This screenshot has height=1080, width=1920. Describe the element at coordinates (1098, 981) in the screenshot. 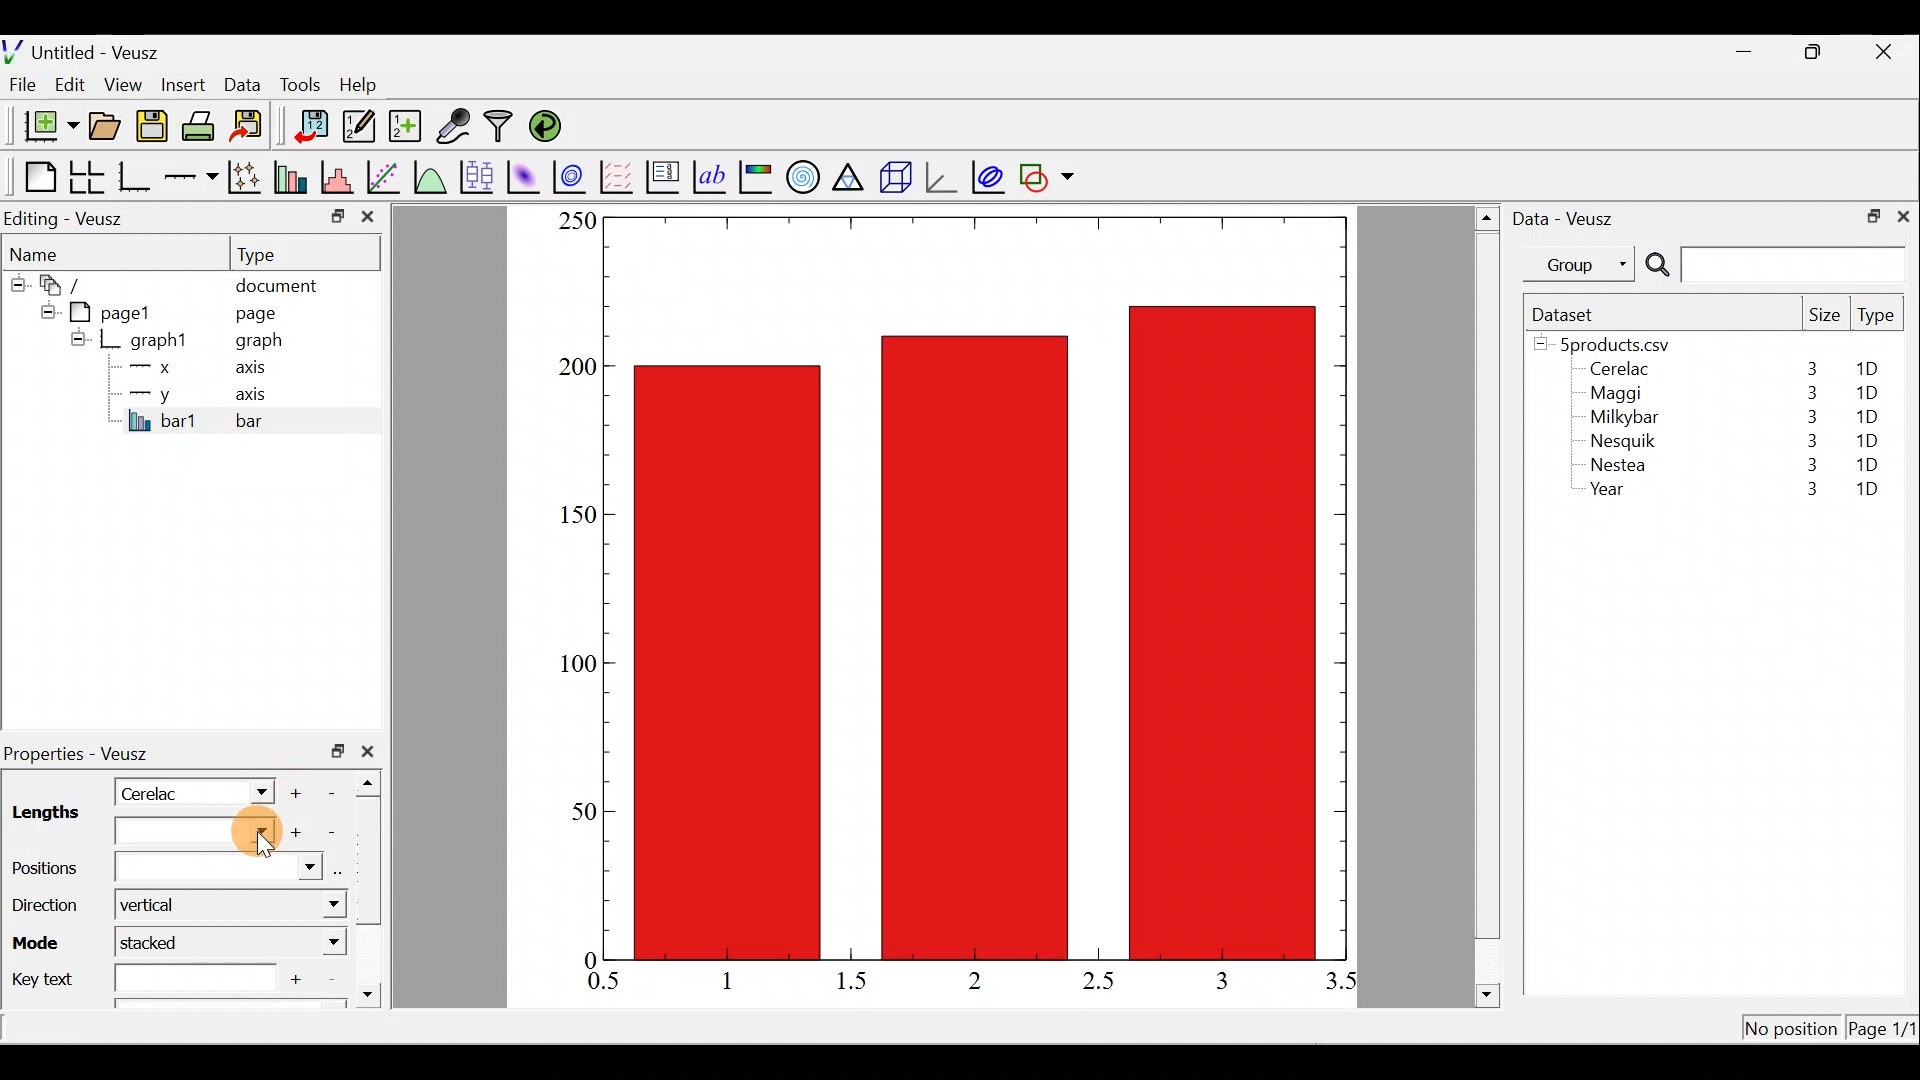

I see `2.5` at that location.